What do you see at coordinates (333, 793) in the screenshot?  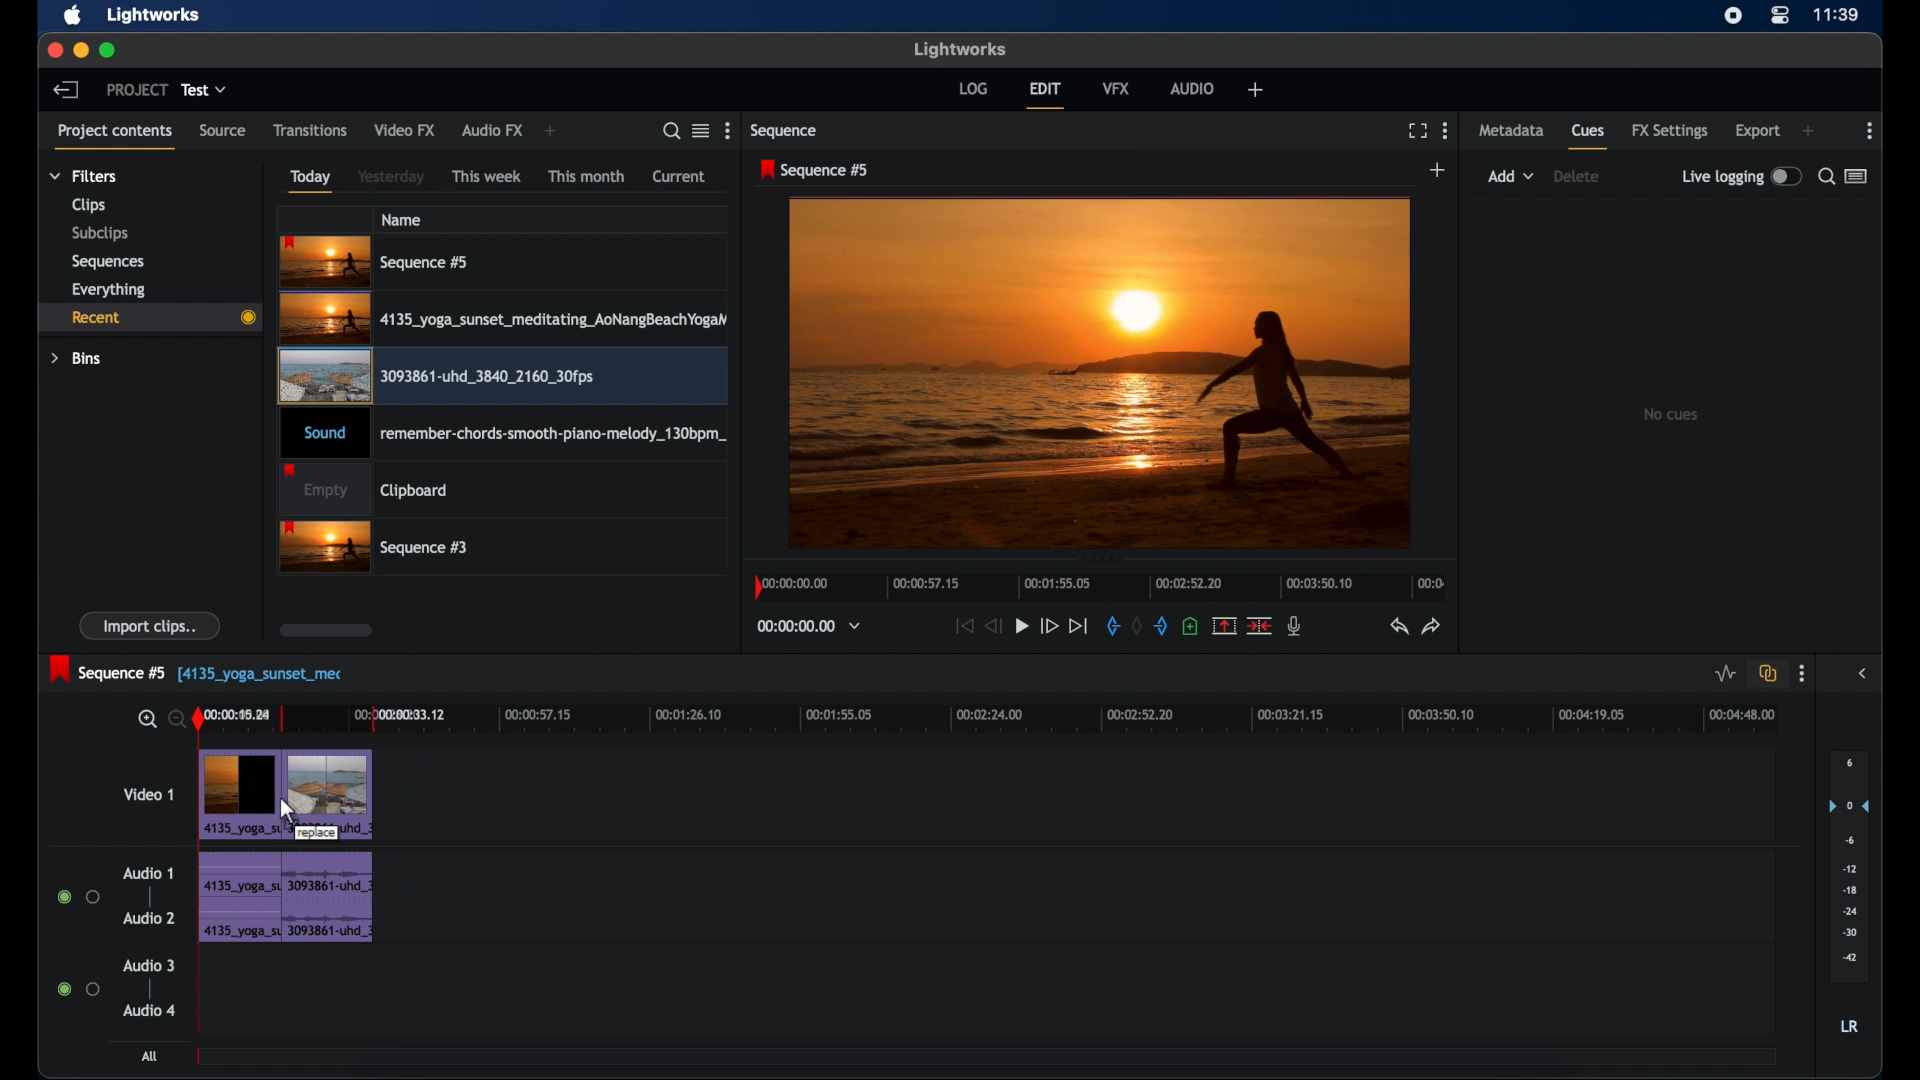 I see `video clip` at bounding box center [333, 793].